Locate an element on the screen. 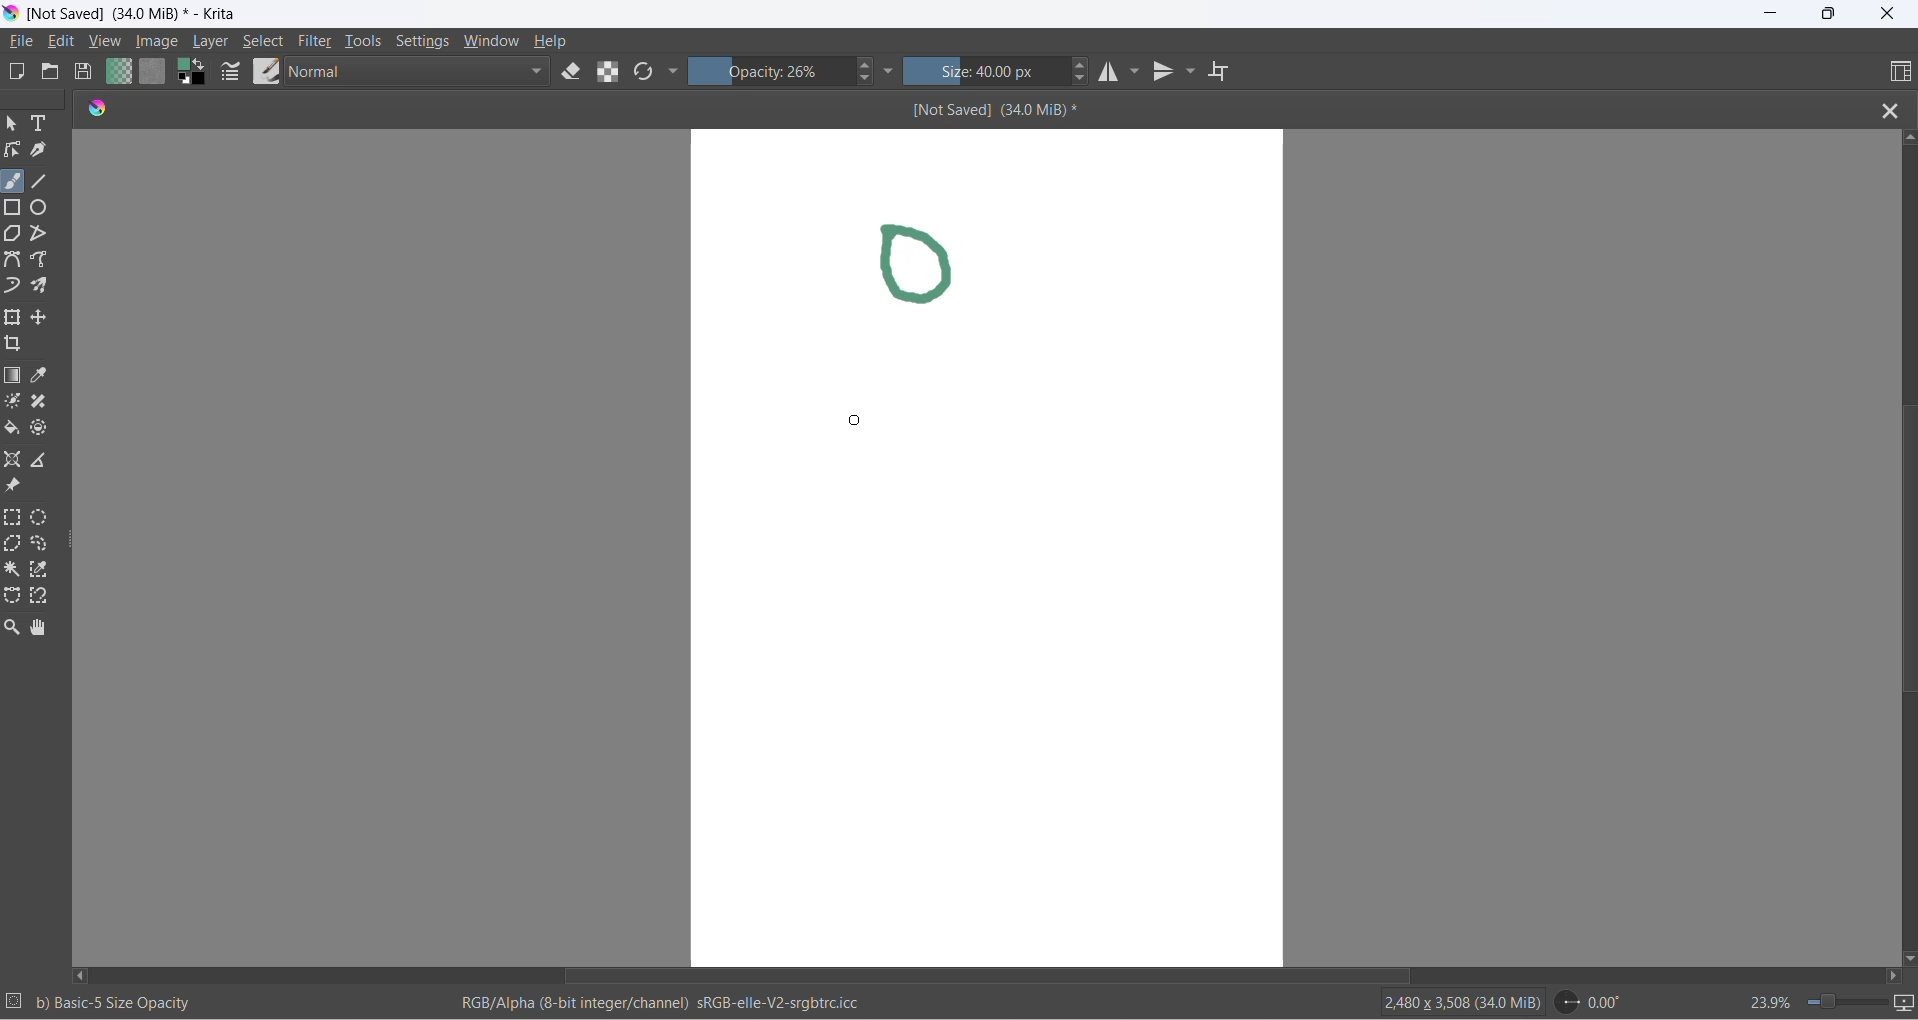  transform a layer is located at coordinates (15, 319).